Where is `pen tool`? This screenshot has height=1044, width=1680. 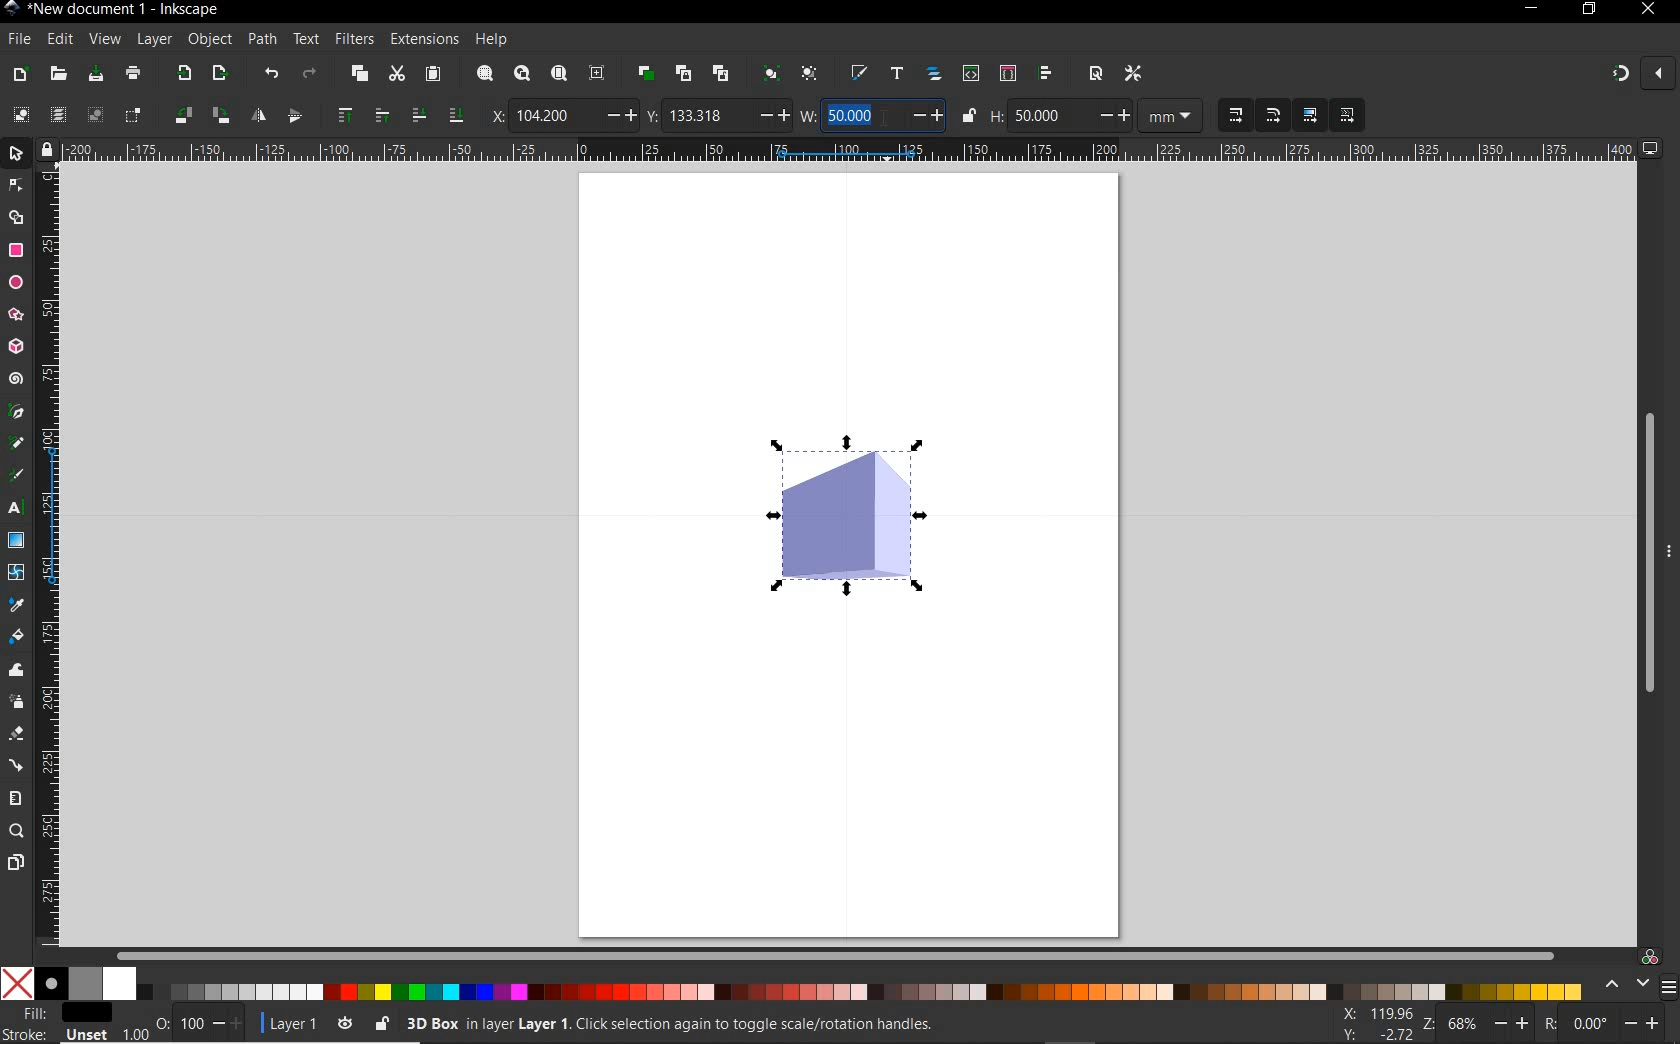 pen tool is located at coordinates (15, 413).